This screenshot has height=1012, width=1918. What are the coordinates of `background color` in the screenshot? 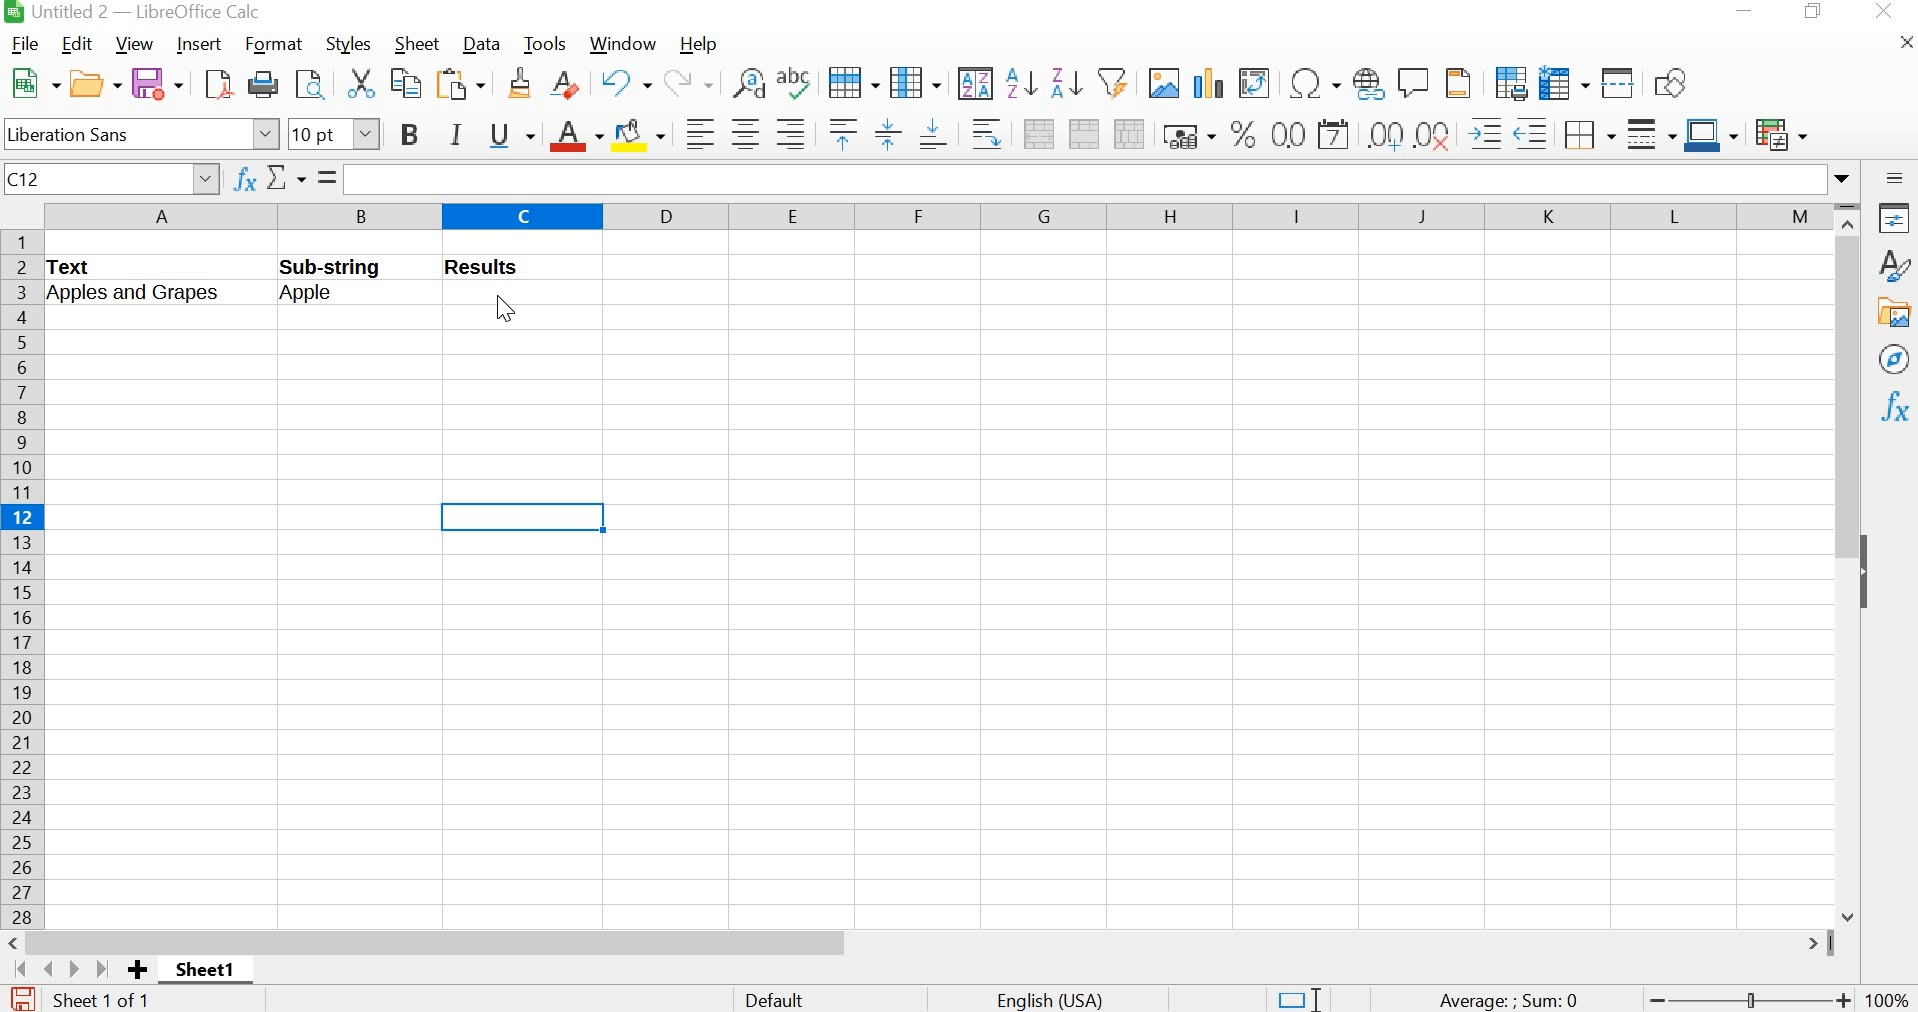 It's located at (640, 134).